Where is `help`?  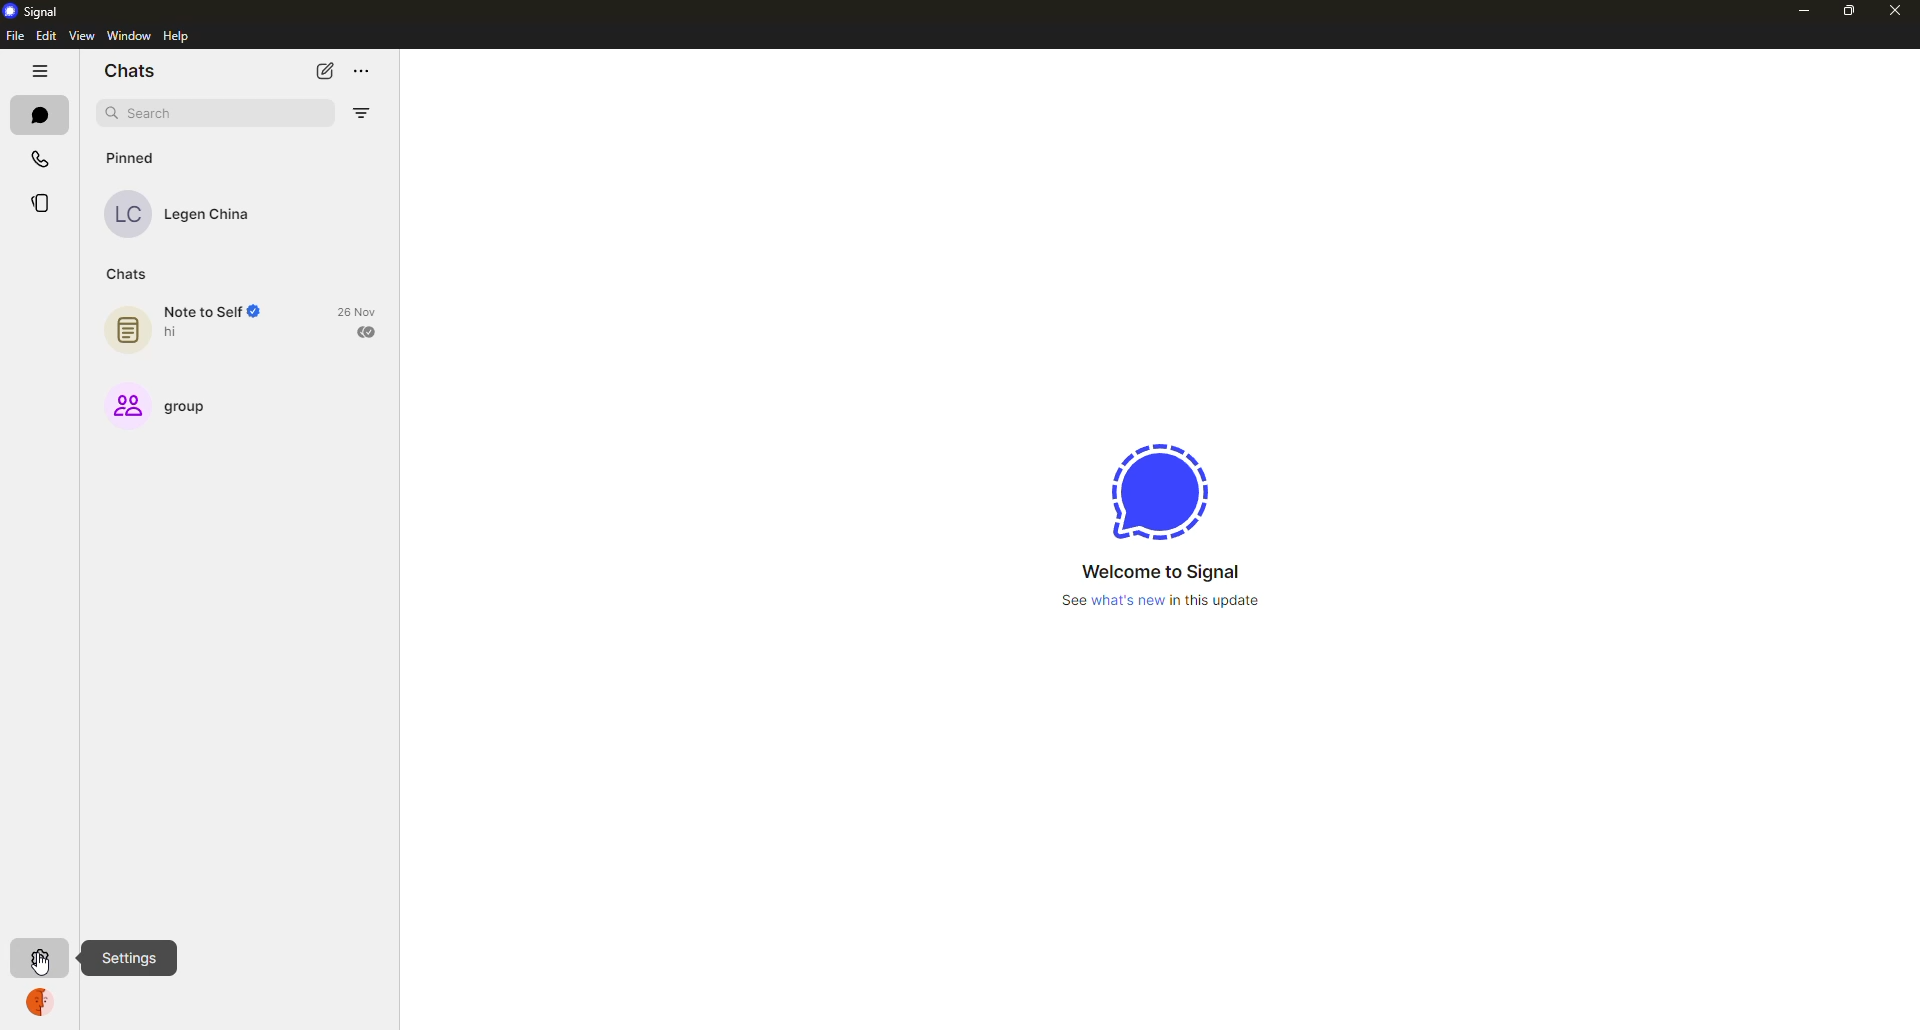
help is located at coordinates (176, 36).